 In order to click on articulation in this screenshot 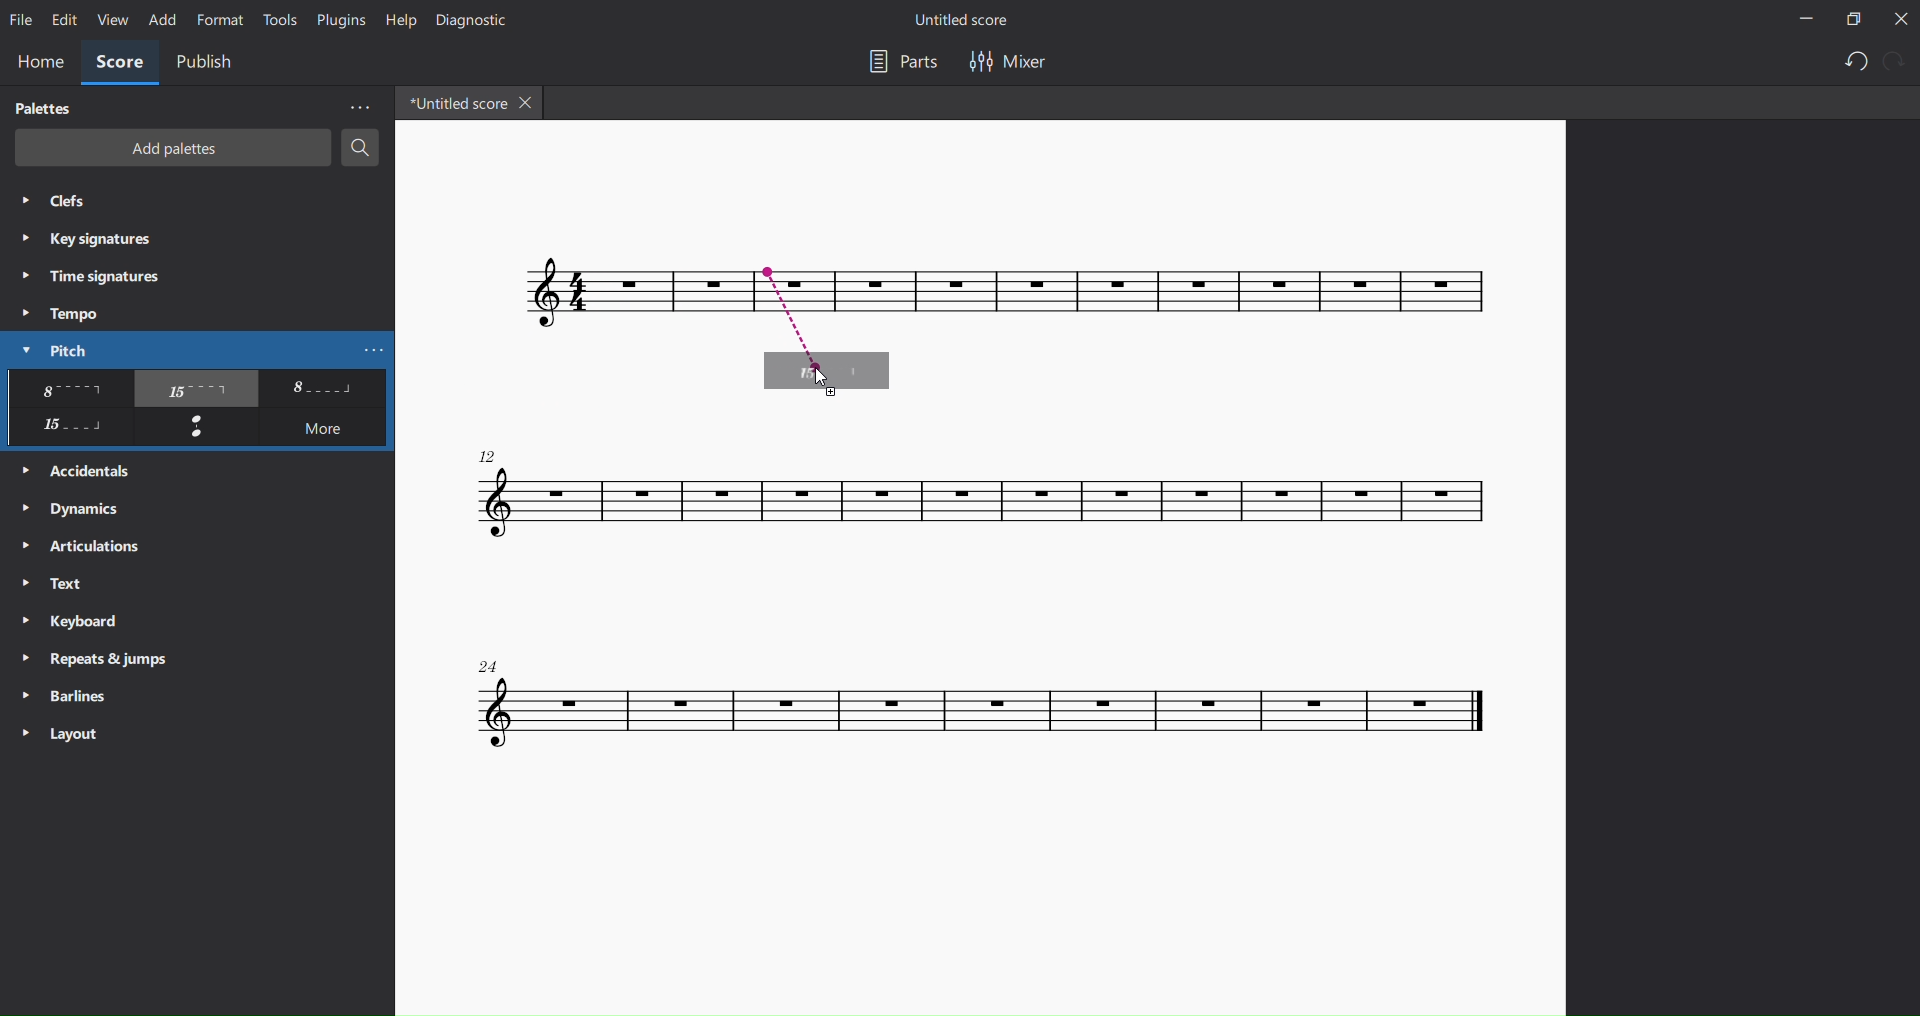, I will do `click(89, 547)`.